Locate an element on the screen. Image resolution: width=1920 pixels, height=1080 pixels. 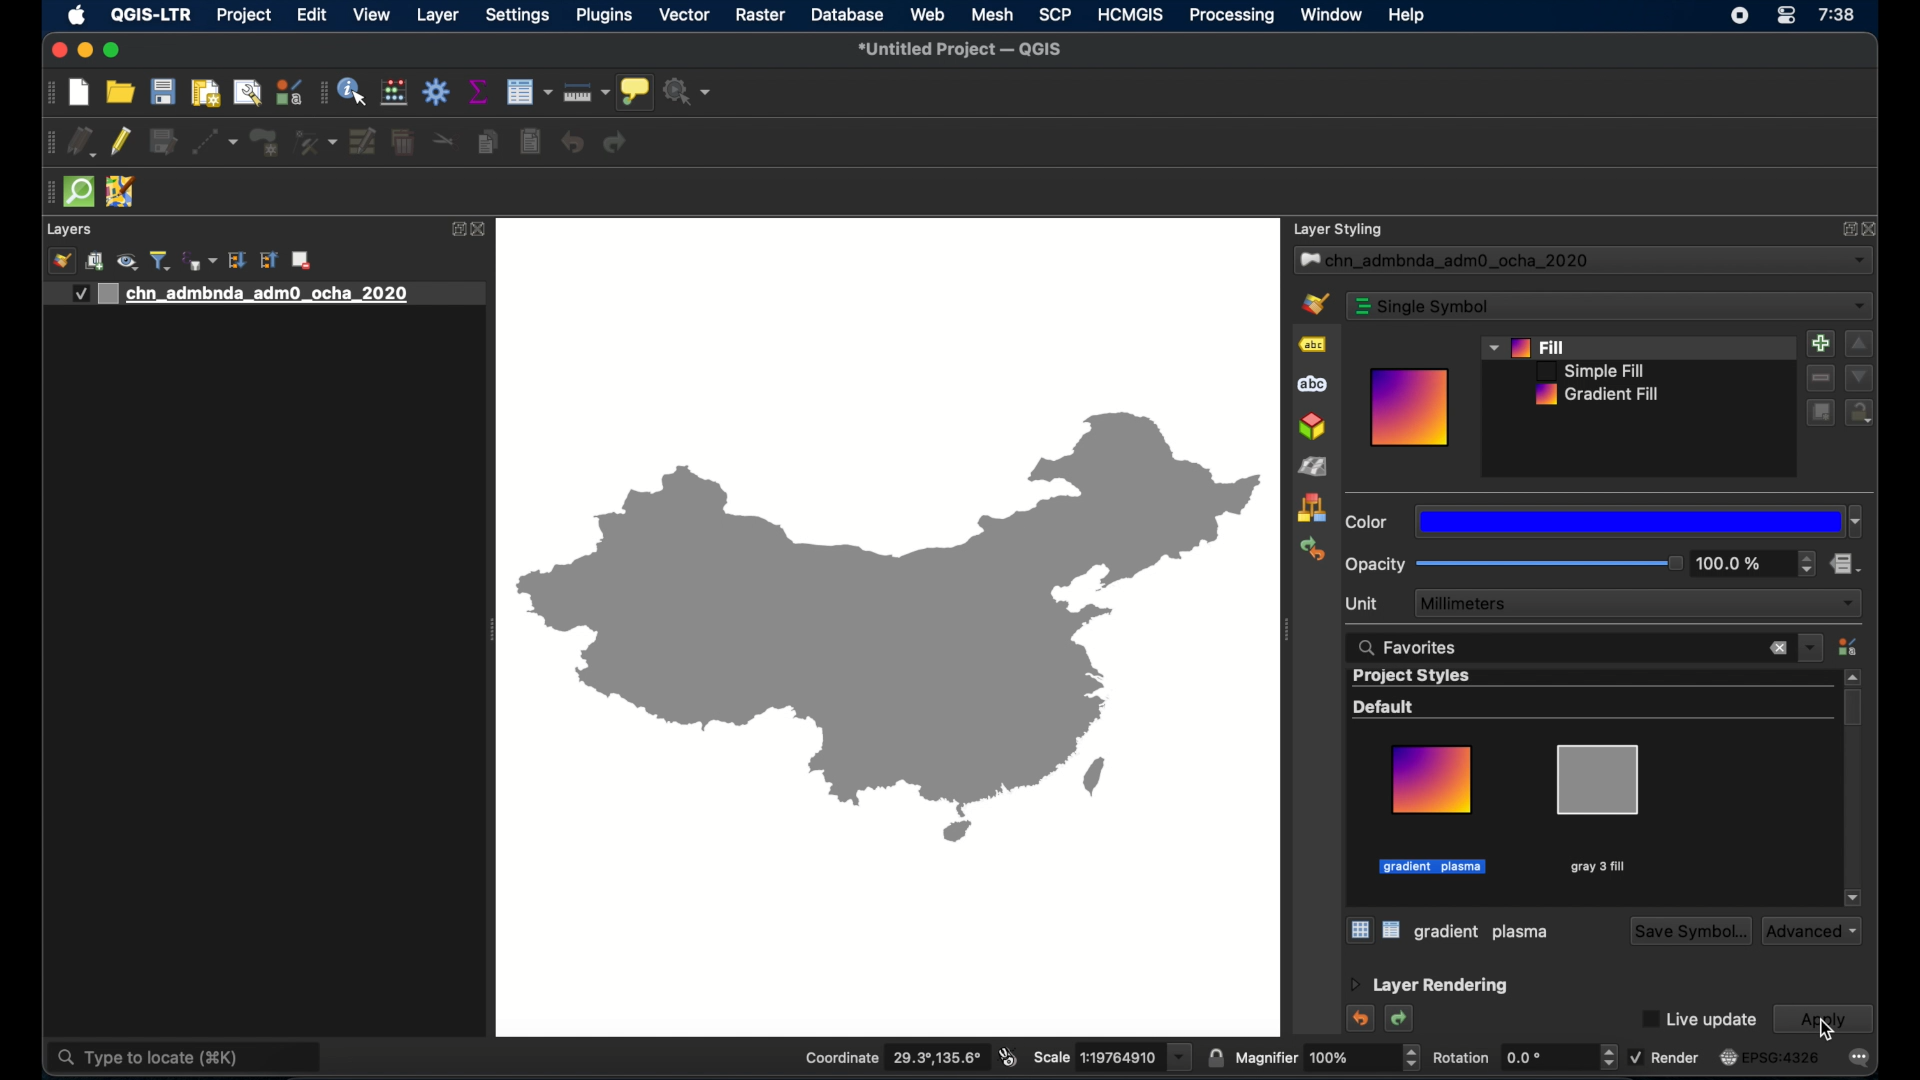
HCMGIS is located at coordinates (1131, 15).